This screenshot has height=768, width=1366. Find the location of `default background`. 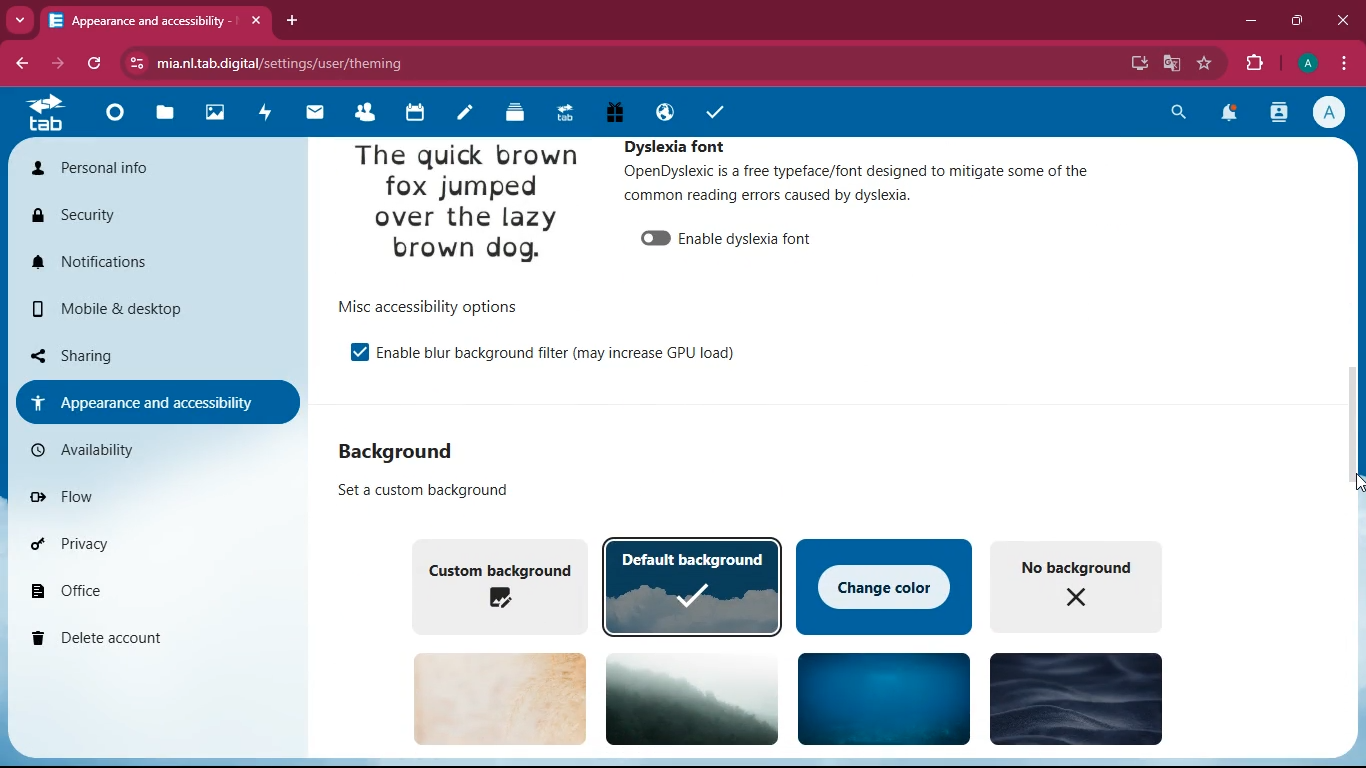

default background is located at coordinates (694, 586).